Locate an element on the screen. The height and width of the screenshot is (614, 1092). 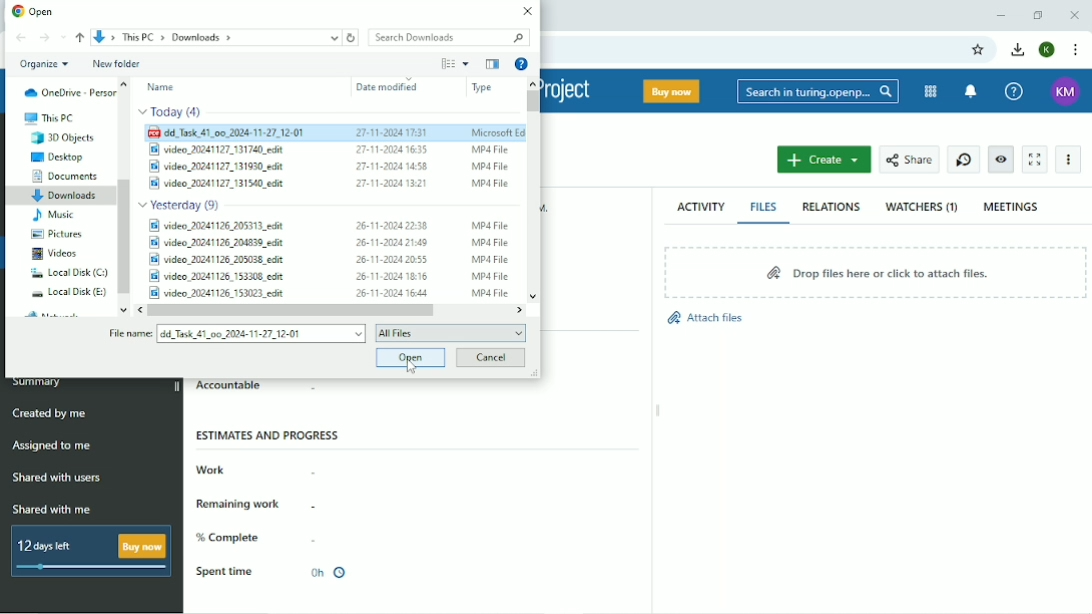
Close is located at coordinates (526, 11).